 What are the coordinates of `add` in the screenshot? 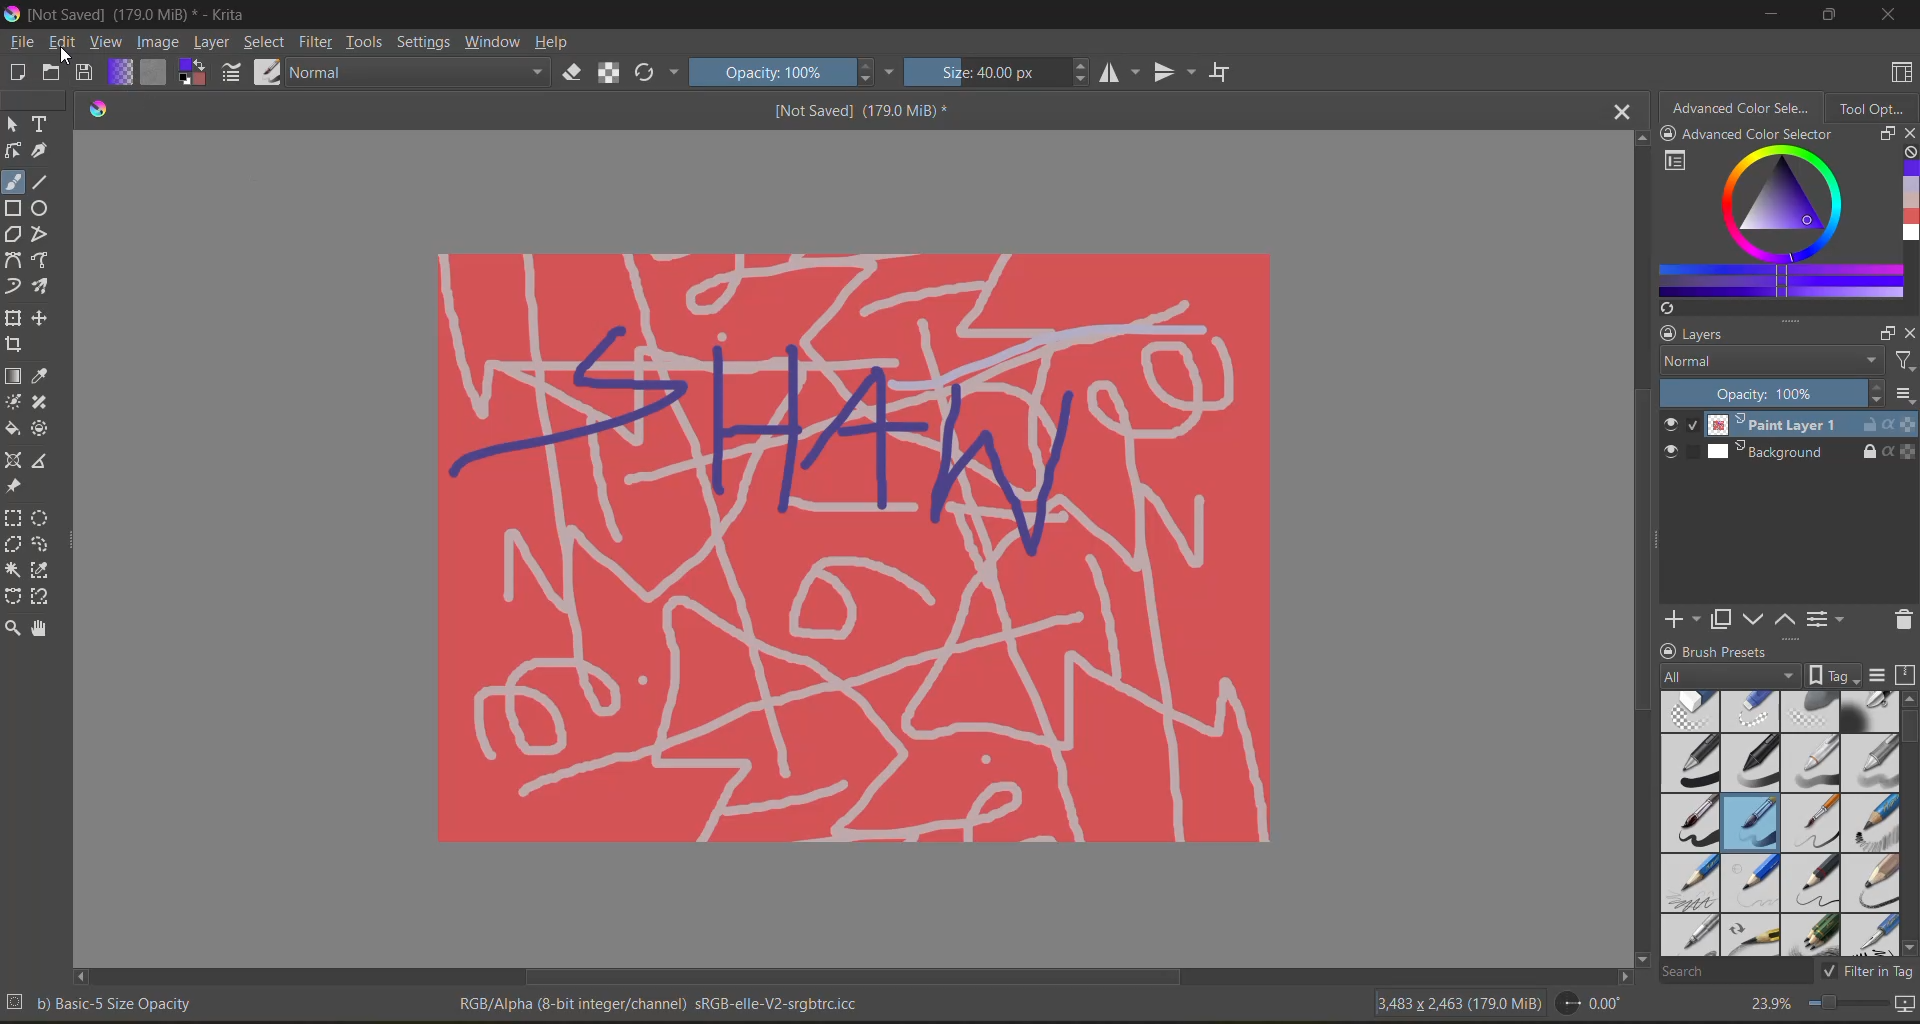 It's located at (1683, 620).